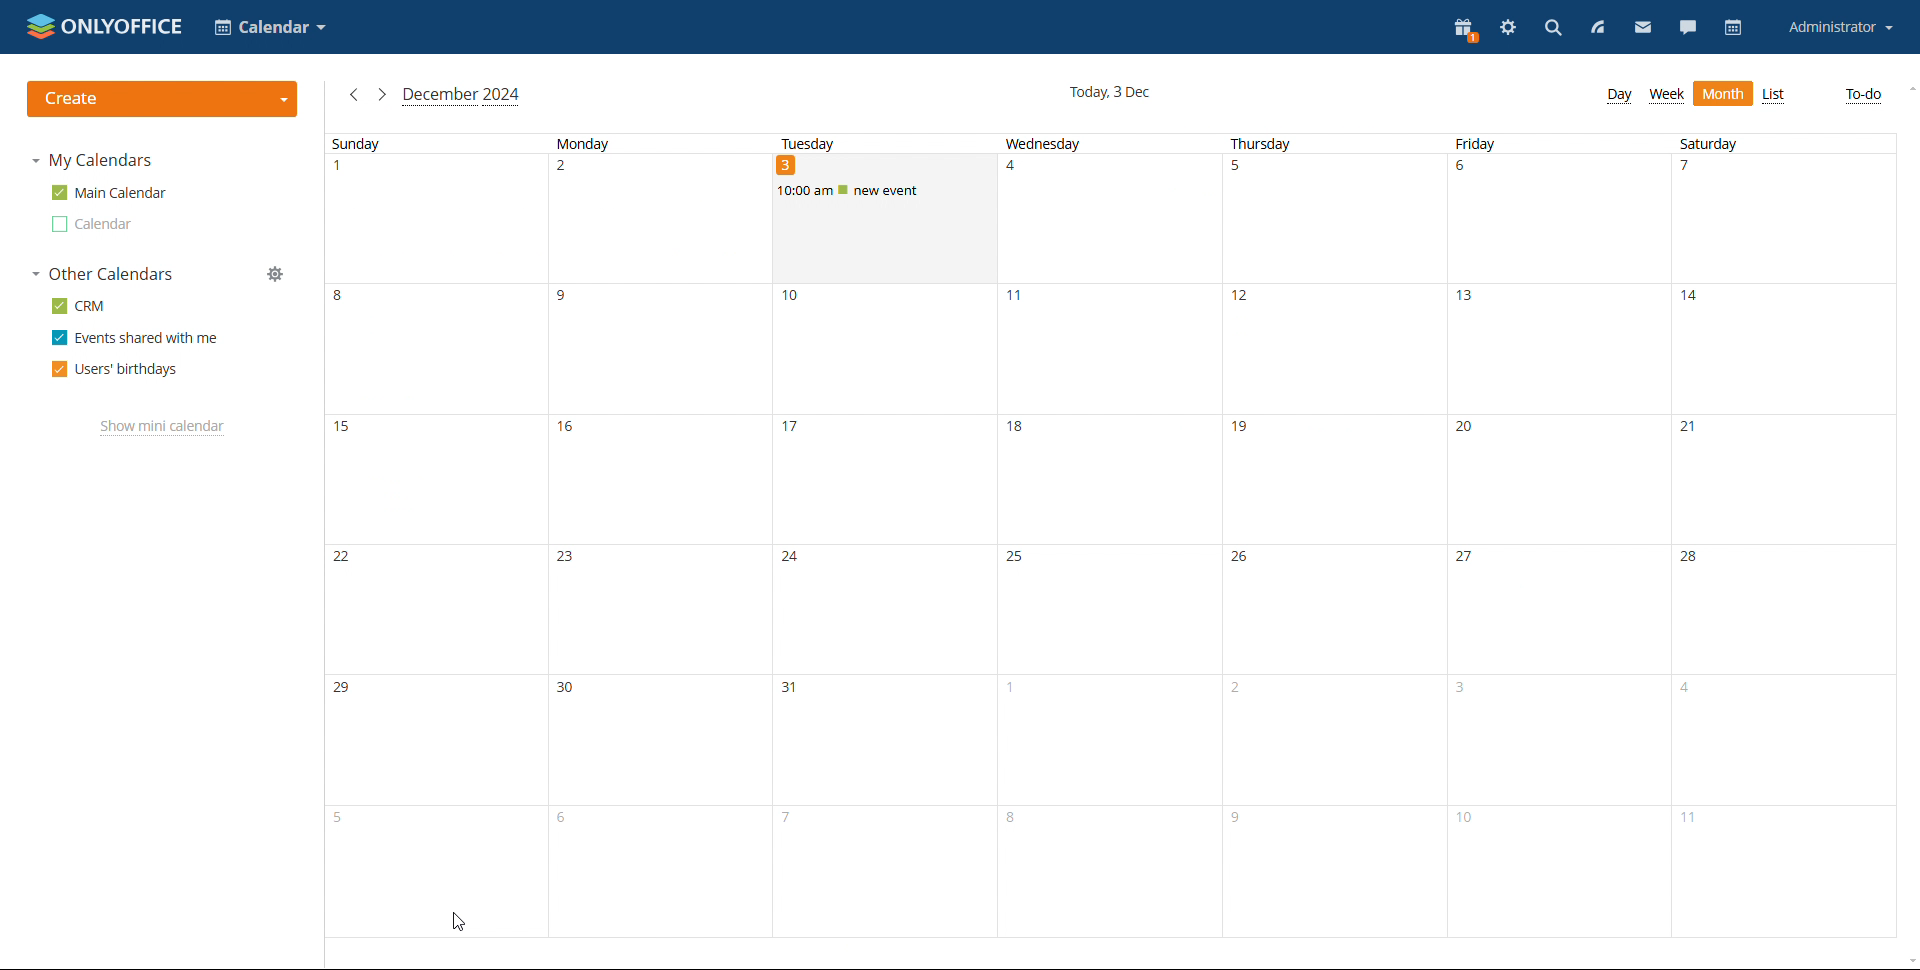  I want to click on 21, so click(1792, 479).